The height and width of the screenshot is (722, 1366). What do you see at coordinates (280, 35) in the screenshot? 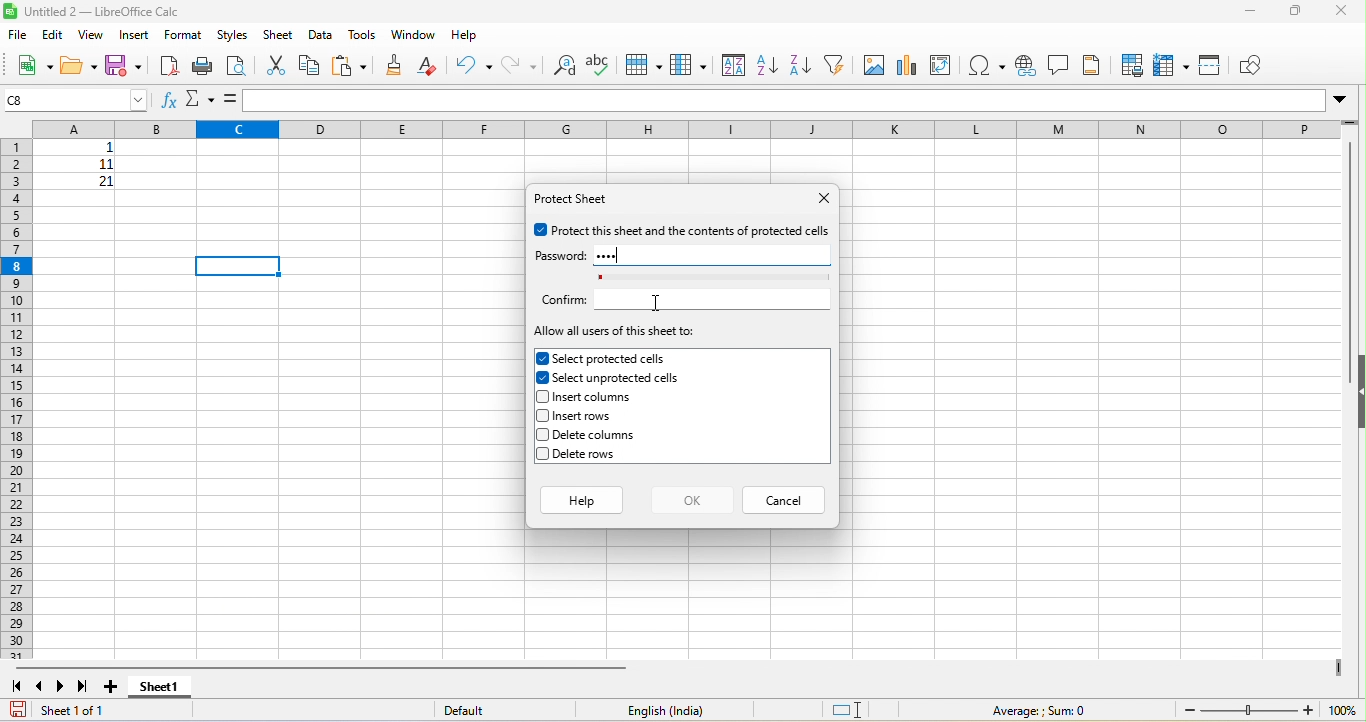
I see `sheet` at bounding box center [280, 35].